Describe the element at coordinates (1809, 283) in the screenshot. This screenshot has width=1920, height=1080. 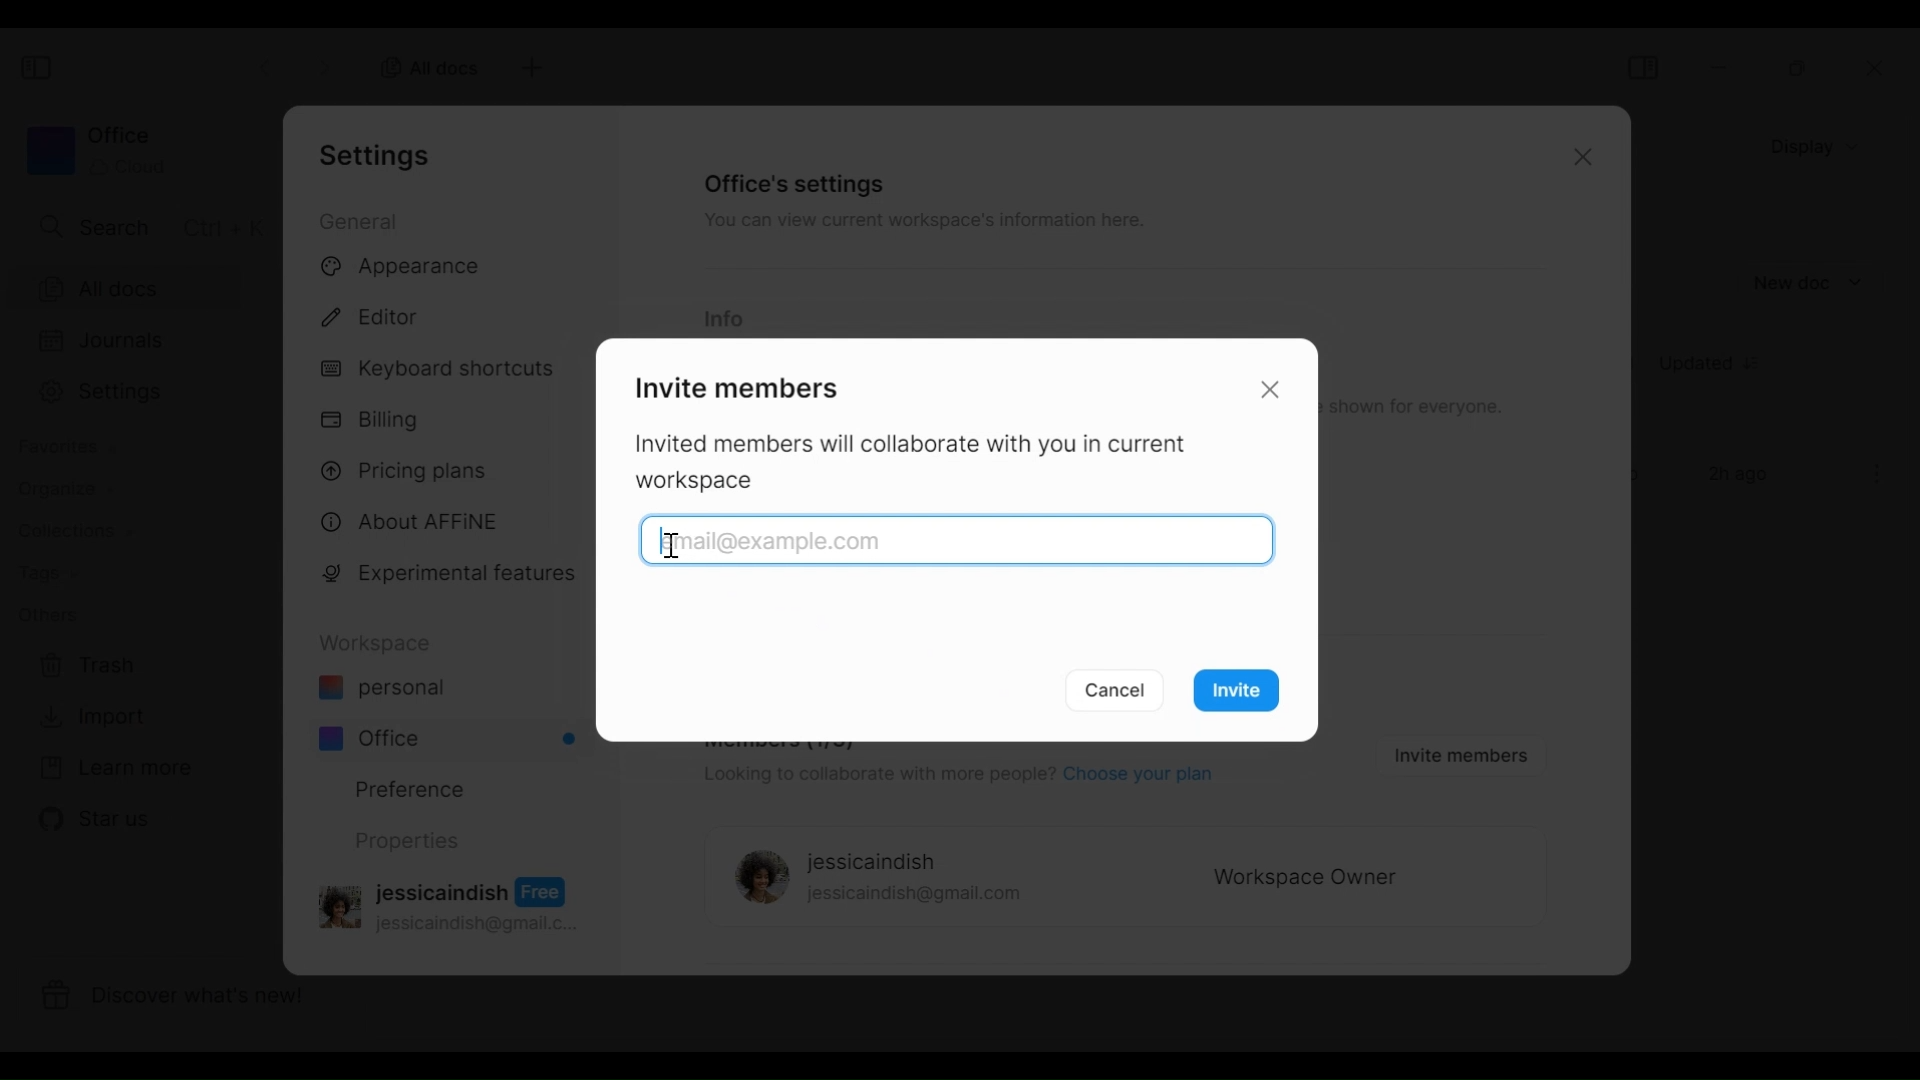
I see `New document` at that location.